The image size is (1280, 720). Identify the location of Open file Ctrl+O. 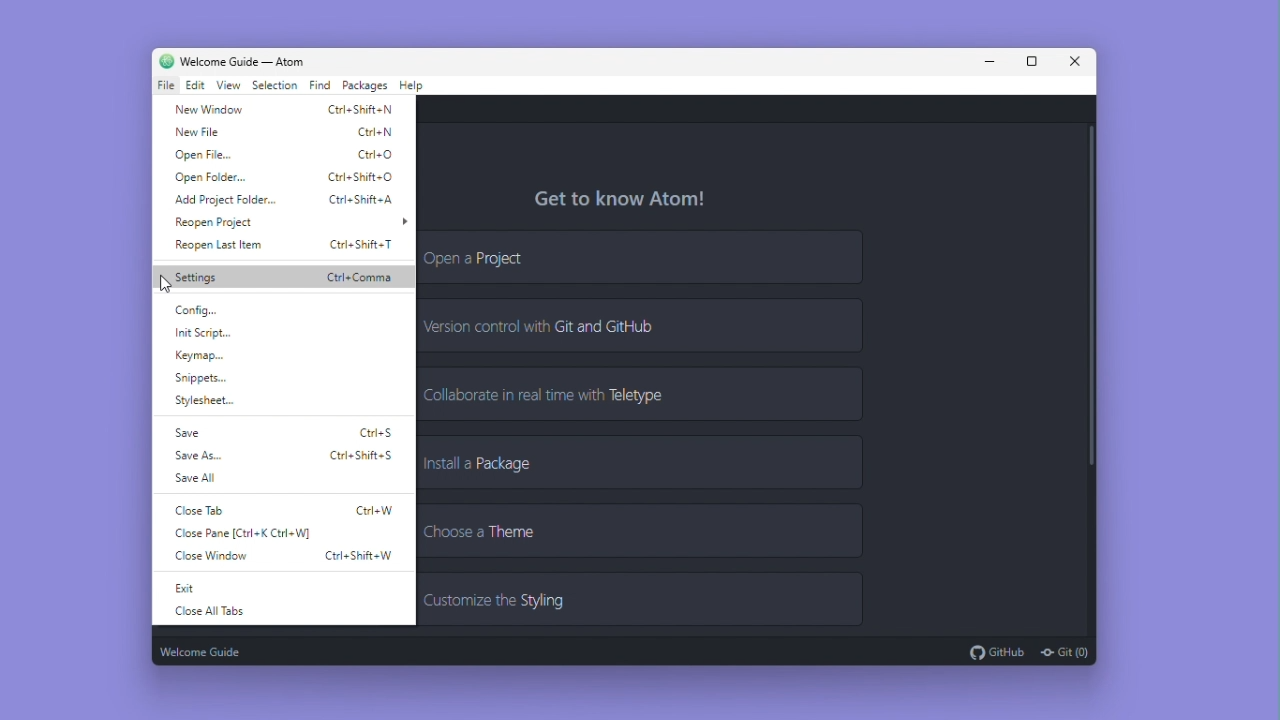
(282, 157).